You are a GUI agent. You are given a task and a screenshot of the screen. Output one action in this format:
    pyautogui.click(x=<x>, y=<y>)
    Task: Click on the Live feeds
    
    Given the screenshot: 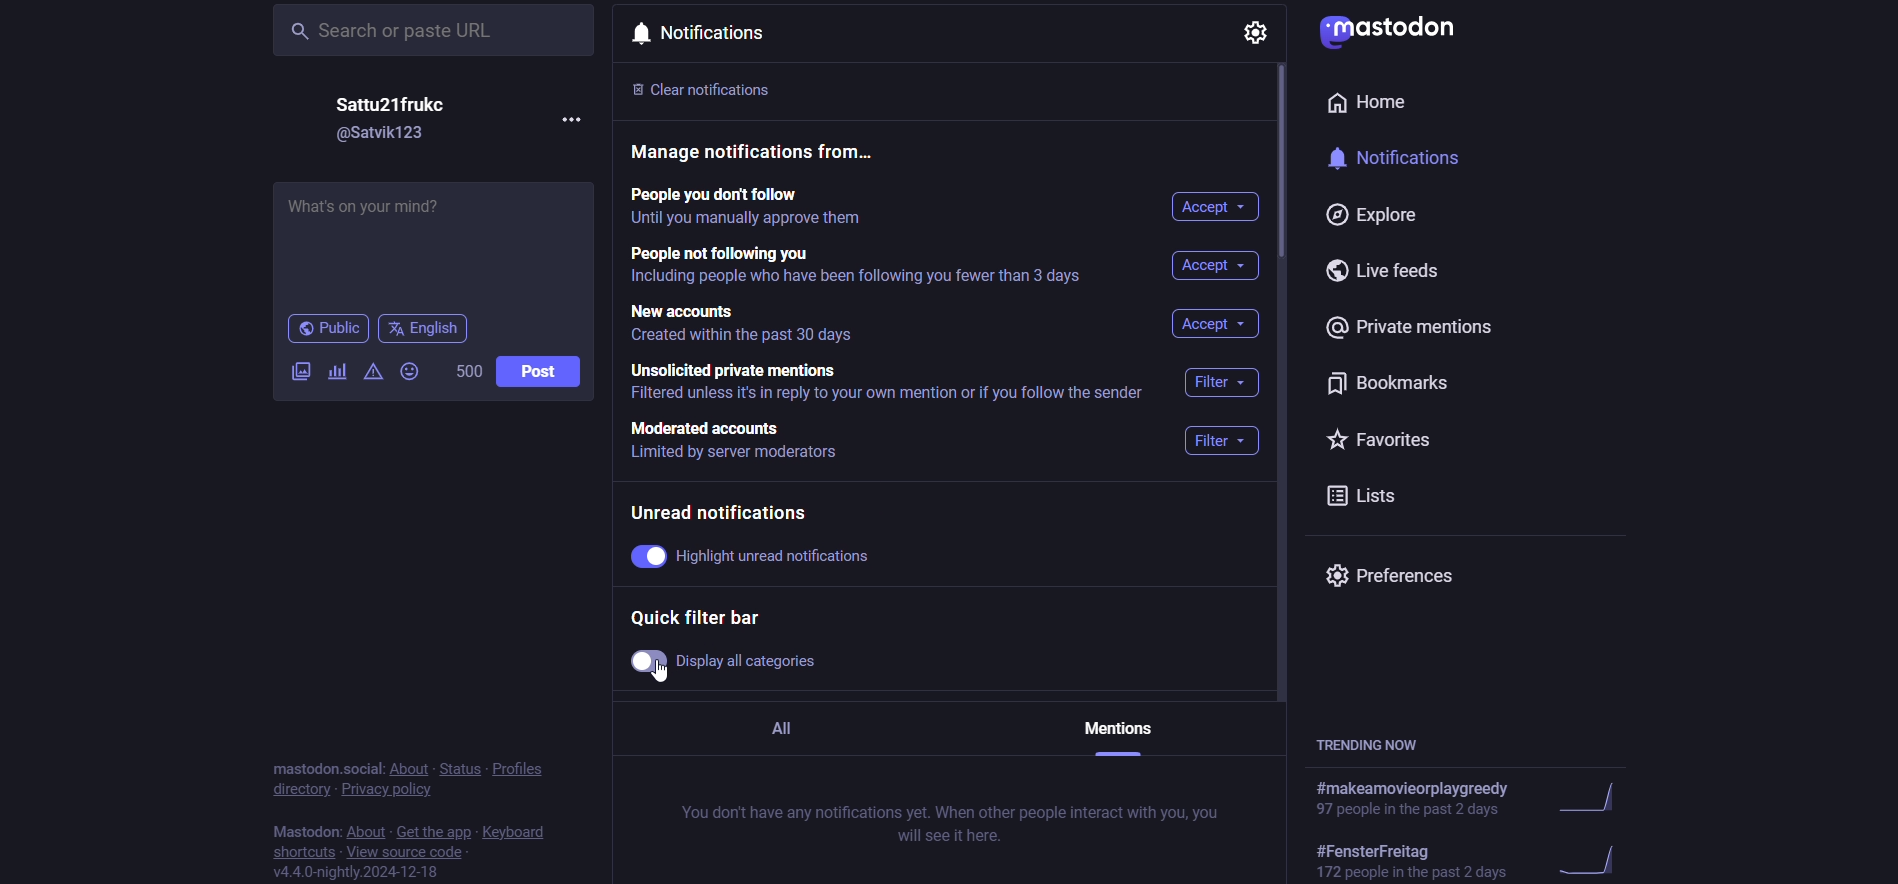 What is the action you would take?
    pyautogui.click(x=1383, y=270)
    